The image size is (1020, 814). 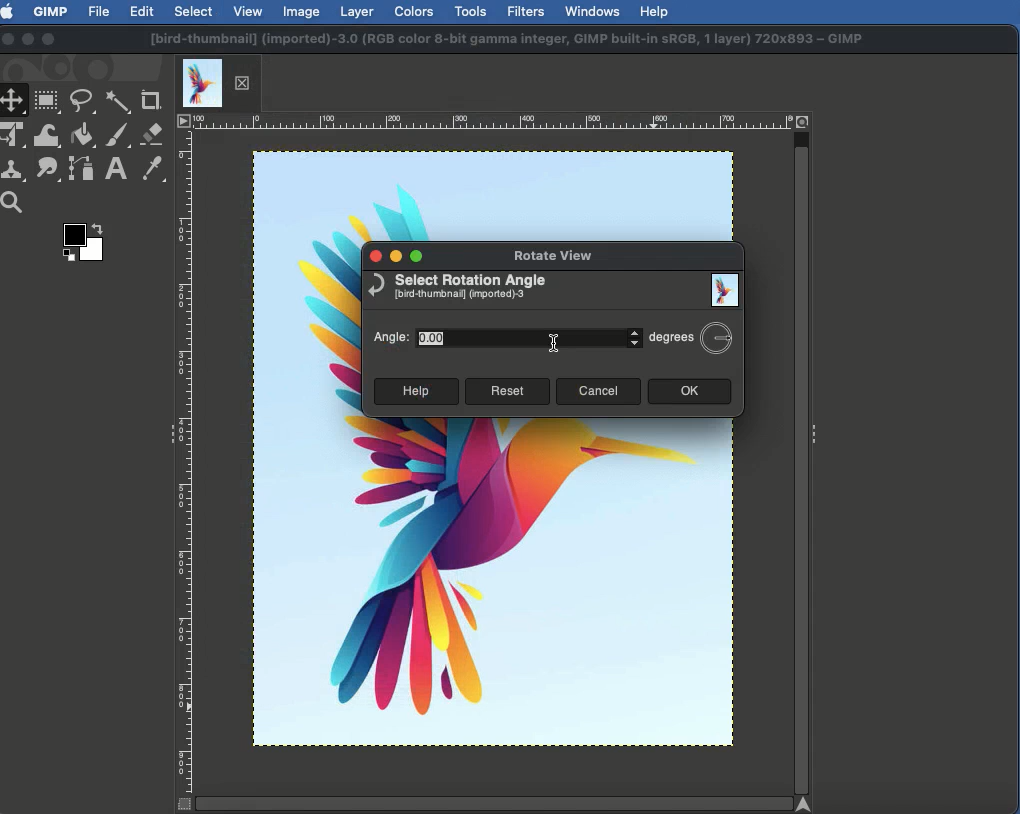 I want to click on Close, so click(x=373, y=258).